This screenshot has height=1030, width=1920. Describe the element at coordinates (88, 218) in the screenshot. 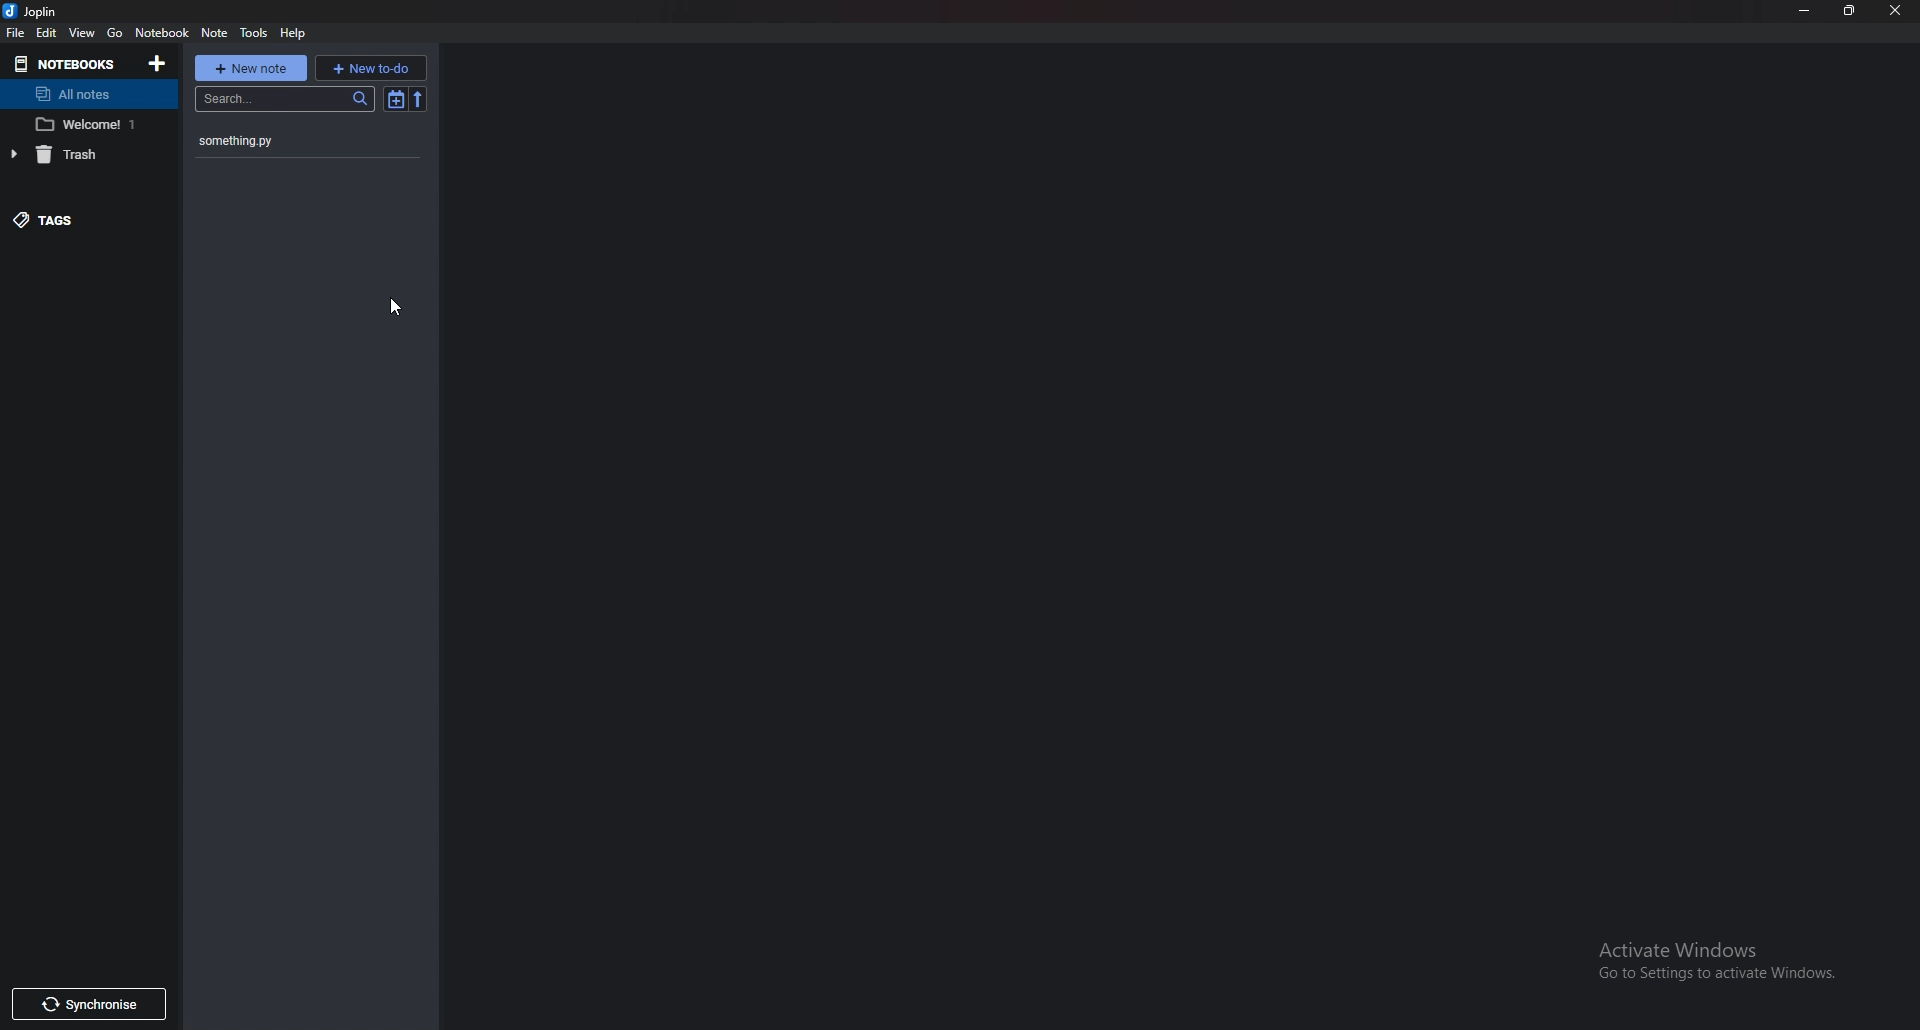

I see `Tags` at that location.